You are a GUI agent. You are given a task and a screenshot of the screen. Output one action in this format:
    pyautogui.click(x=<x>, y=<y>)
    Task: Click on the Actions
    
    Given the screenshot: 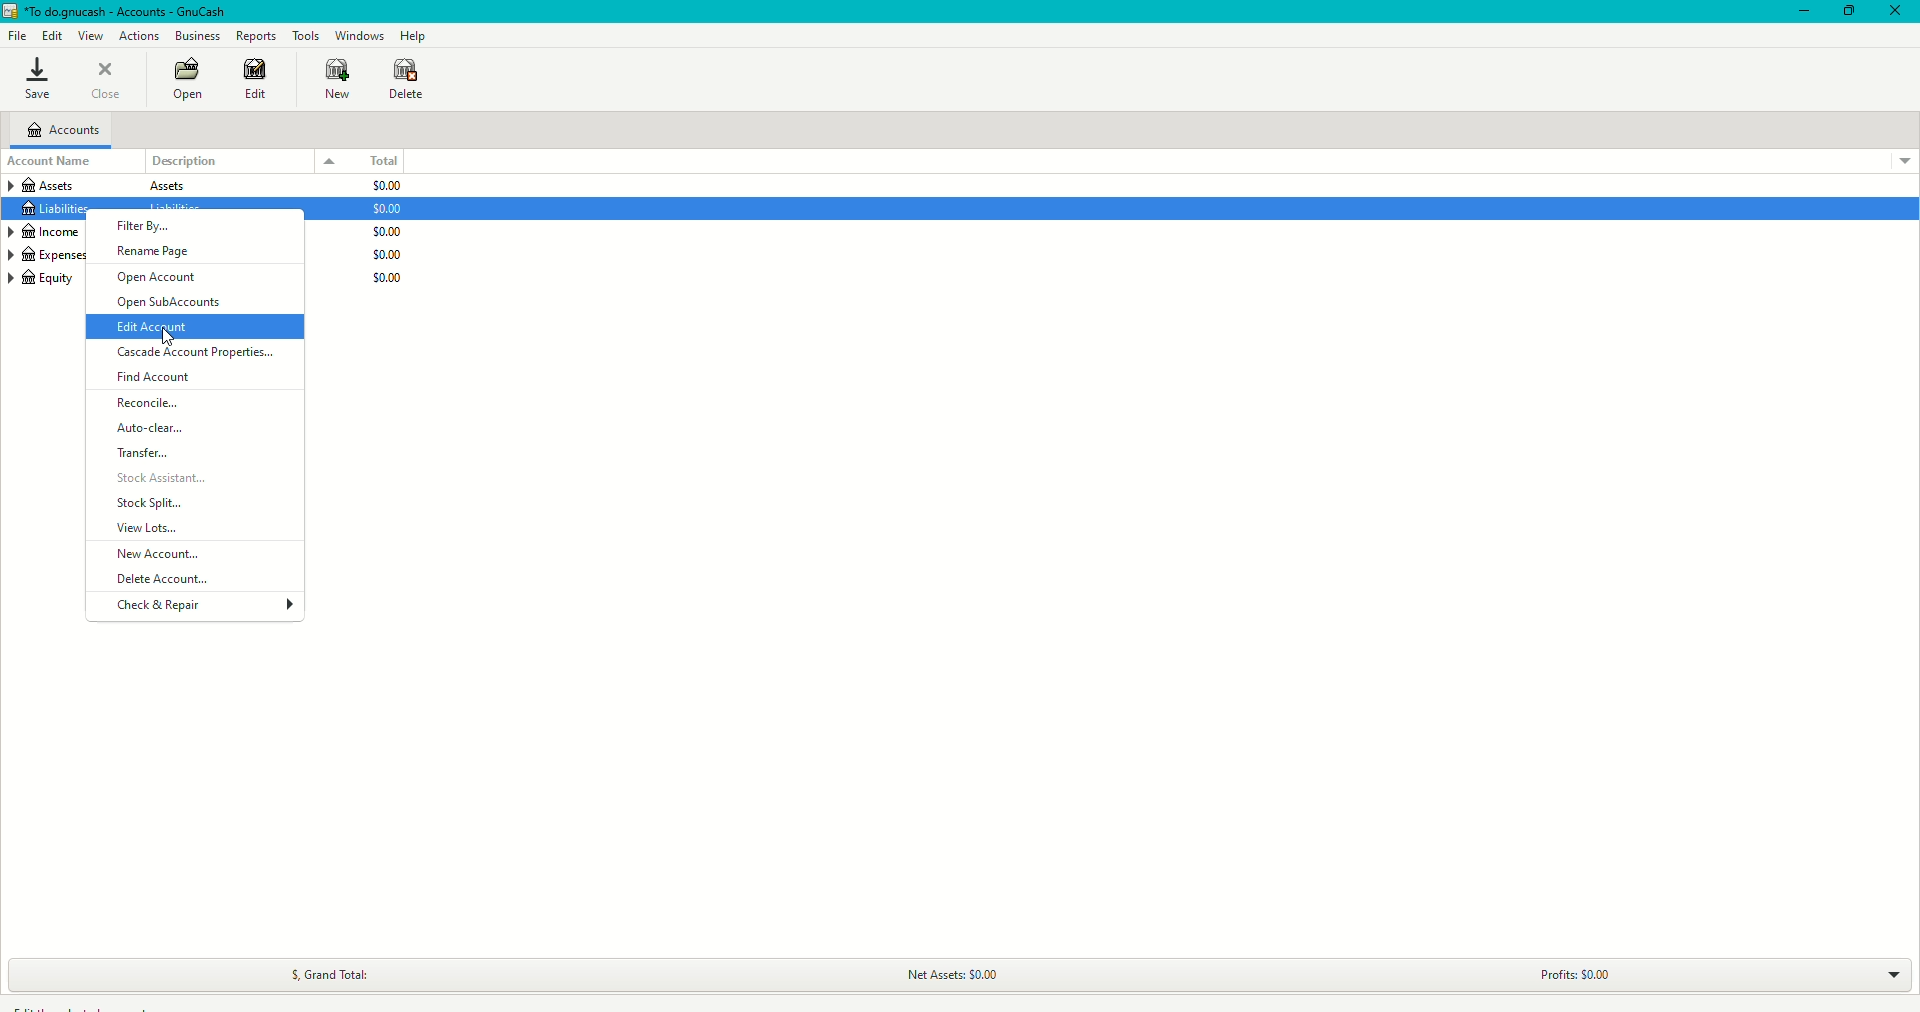 What is the action you would take?
    pyautogui.click(x=141, y=36)
    